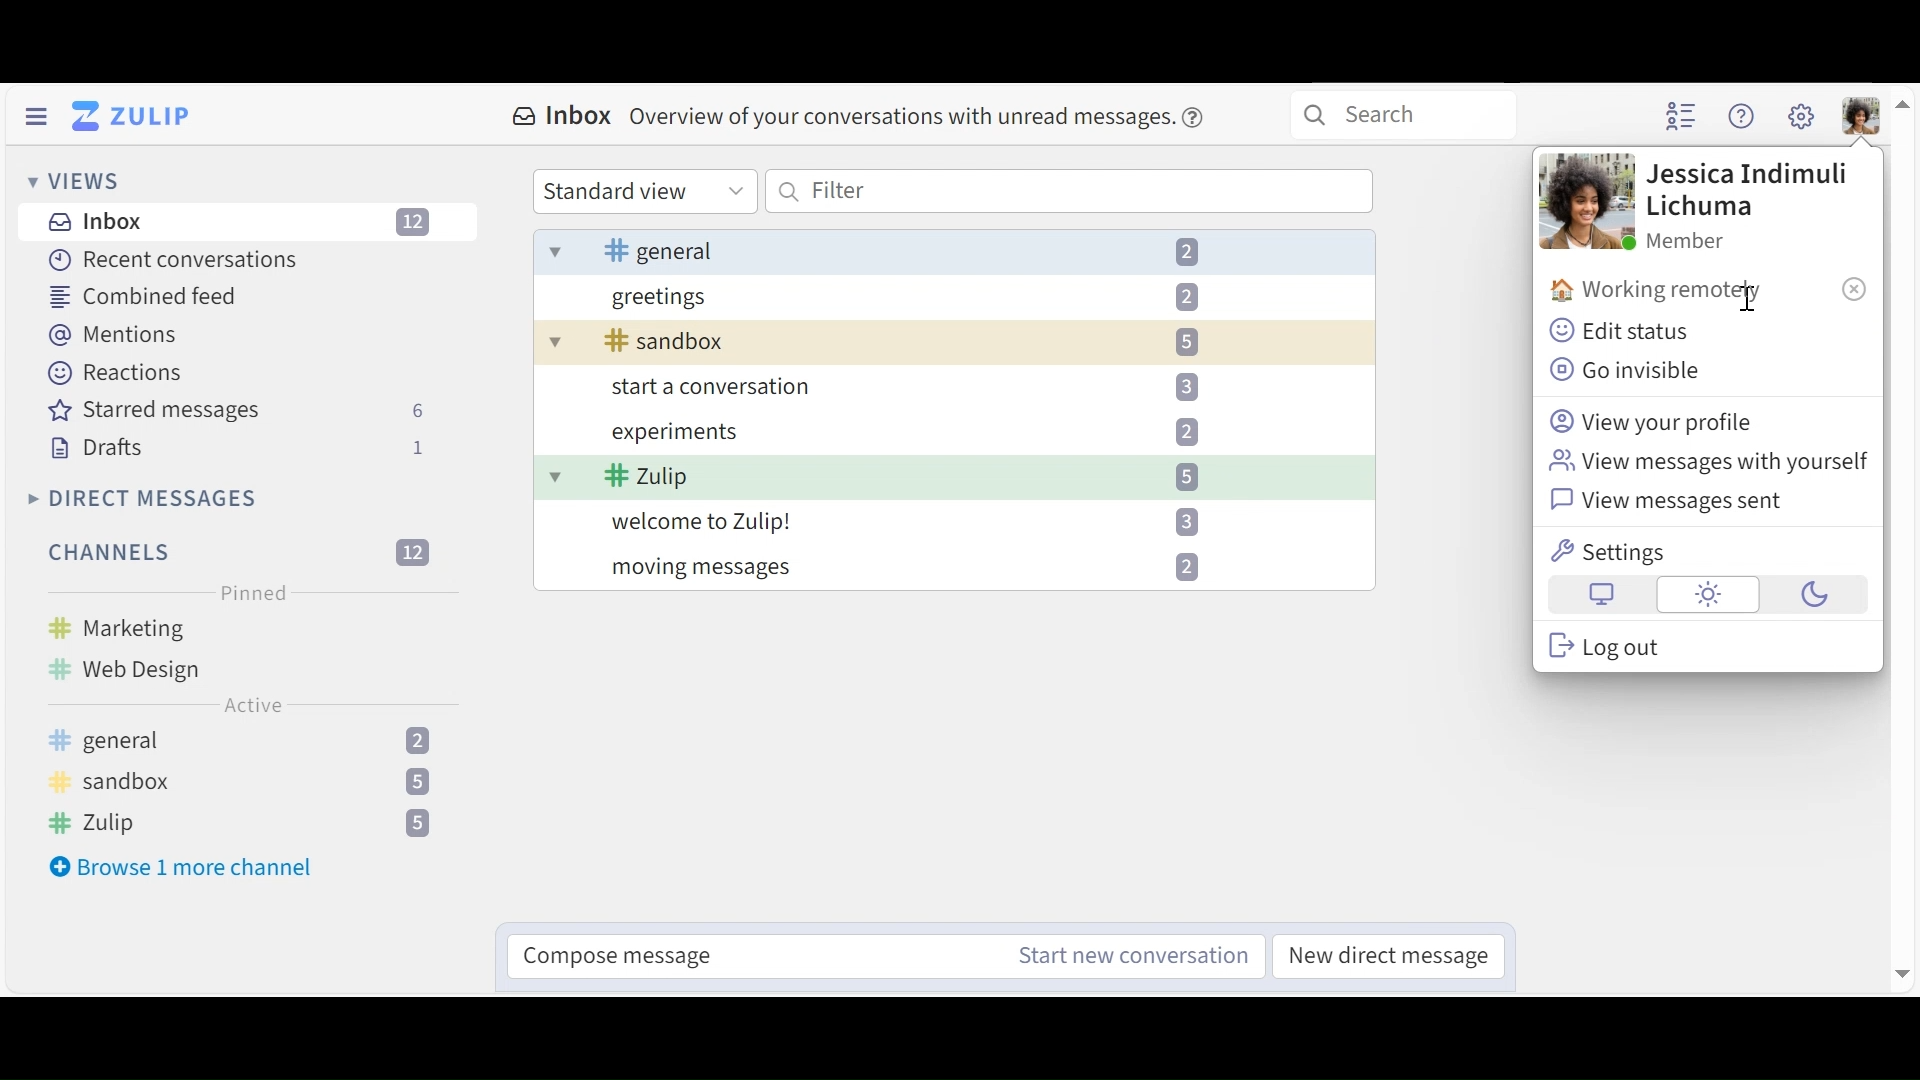 The width and height of the screenshot is (1920, 1080). I want to click on Hide user list, so click(1682, 115).